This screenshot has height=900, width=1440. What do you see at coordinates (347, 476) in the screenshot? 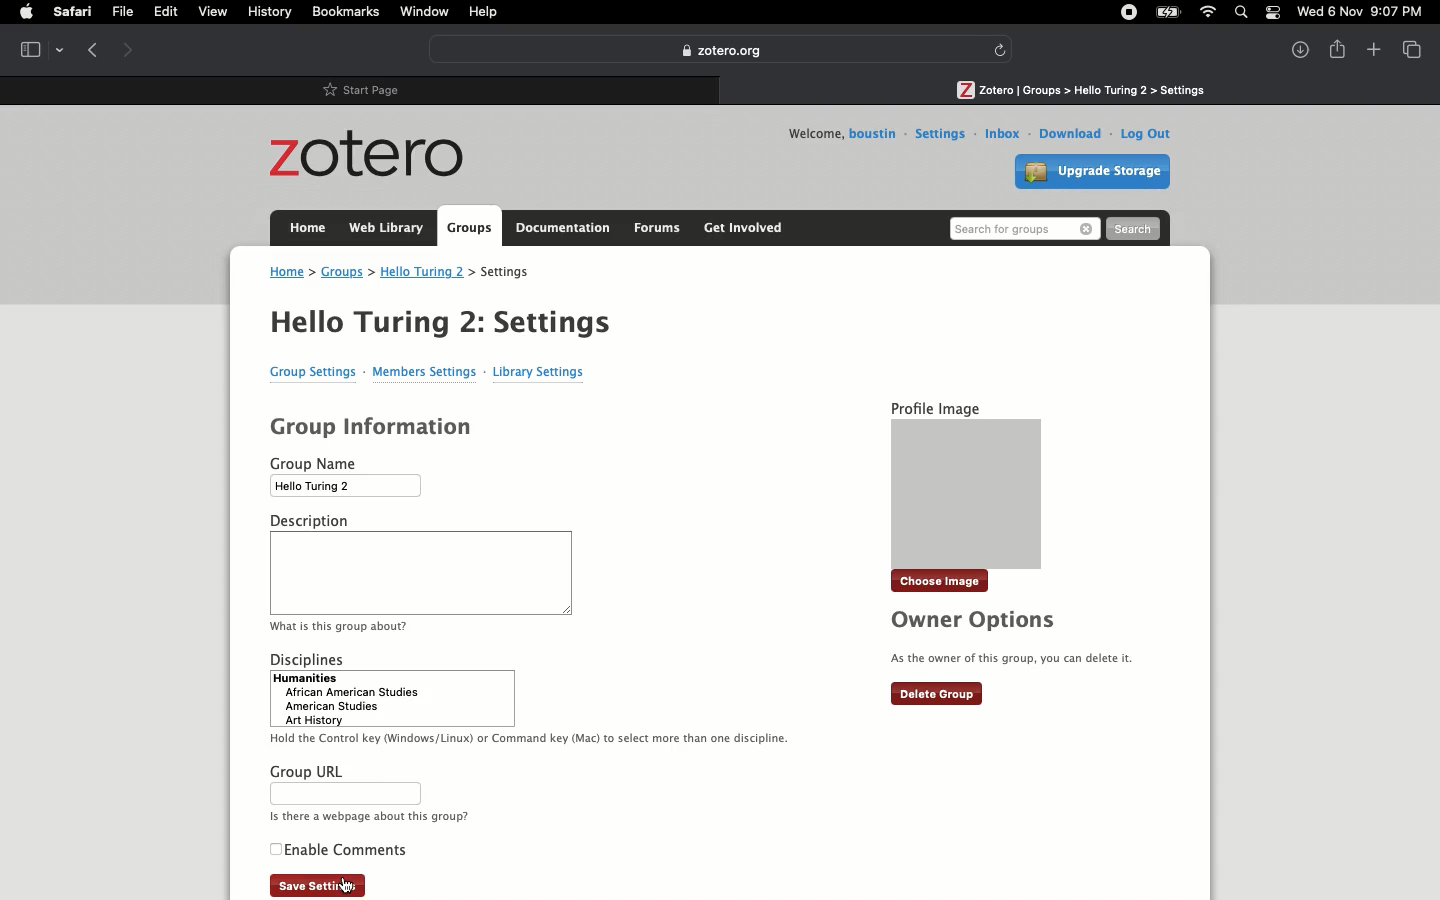
I see `Group name` at bounding box center [347, 476].